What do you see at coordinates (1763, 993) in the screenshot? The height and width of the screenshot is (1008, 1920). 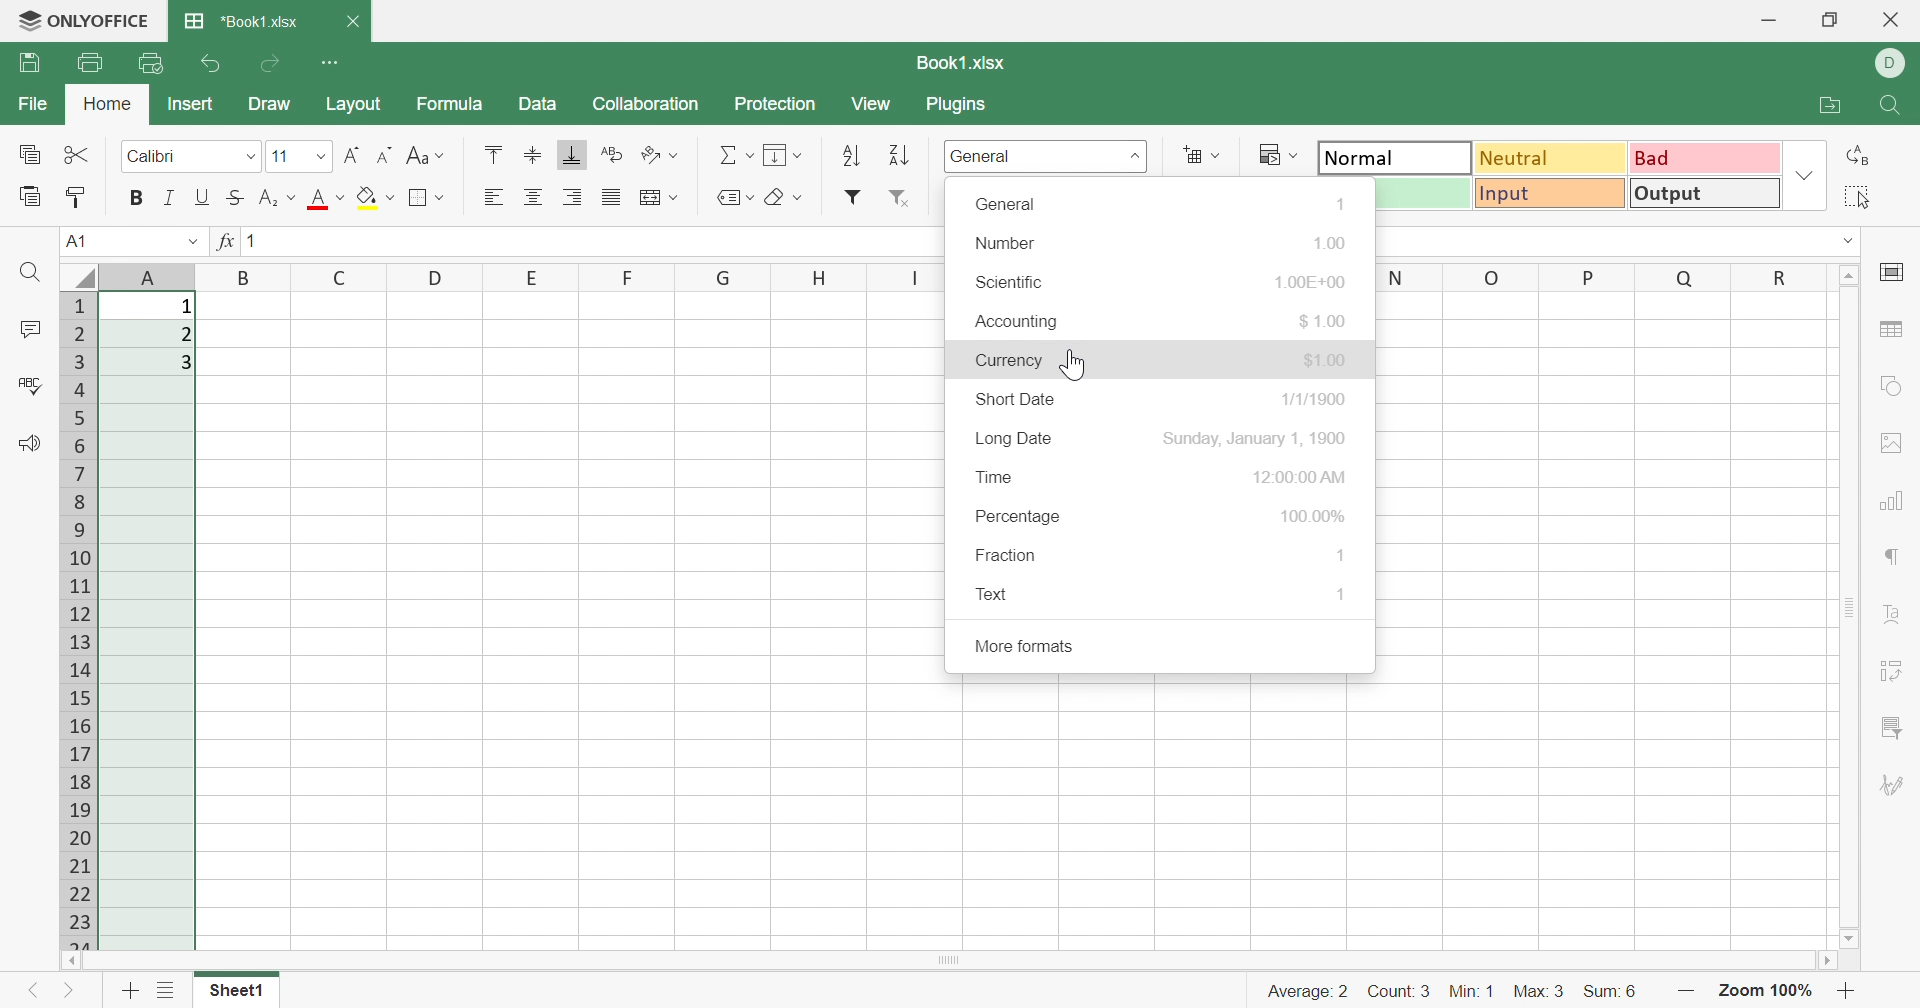 I see `Zoom 100%` at bounding box center [1763, 993].